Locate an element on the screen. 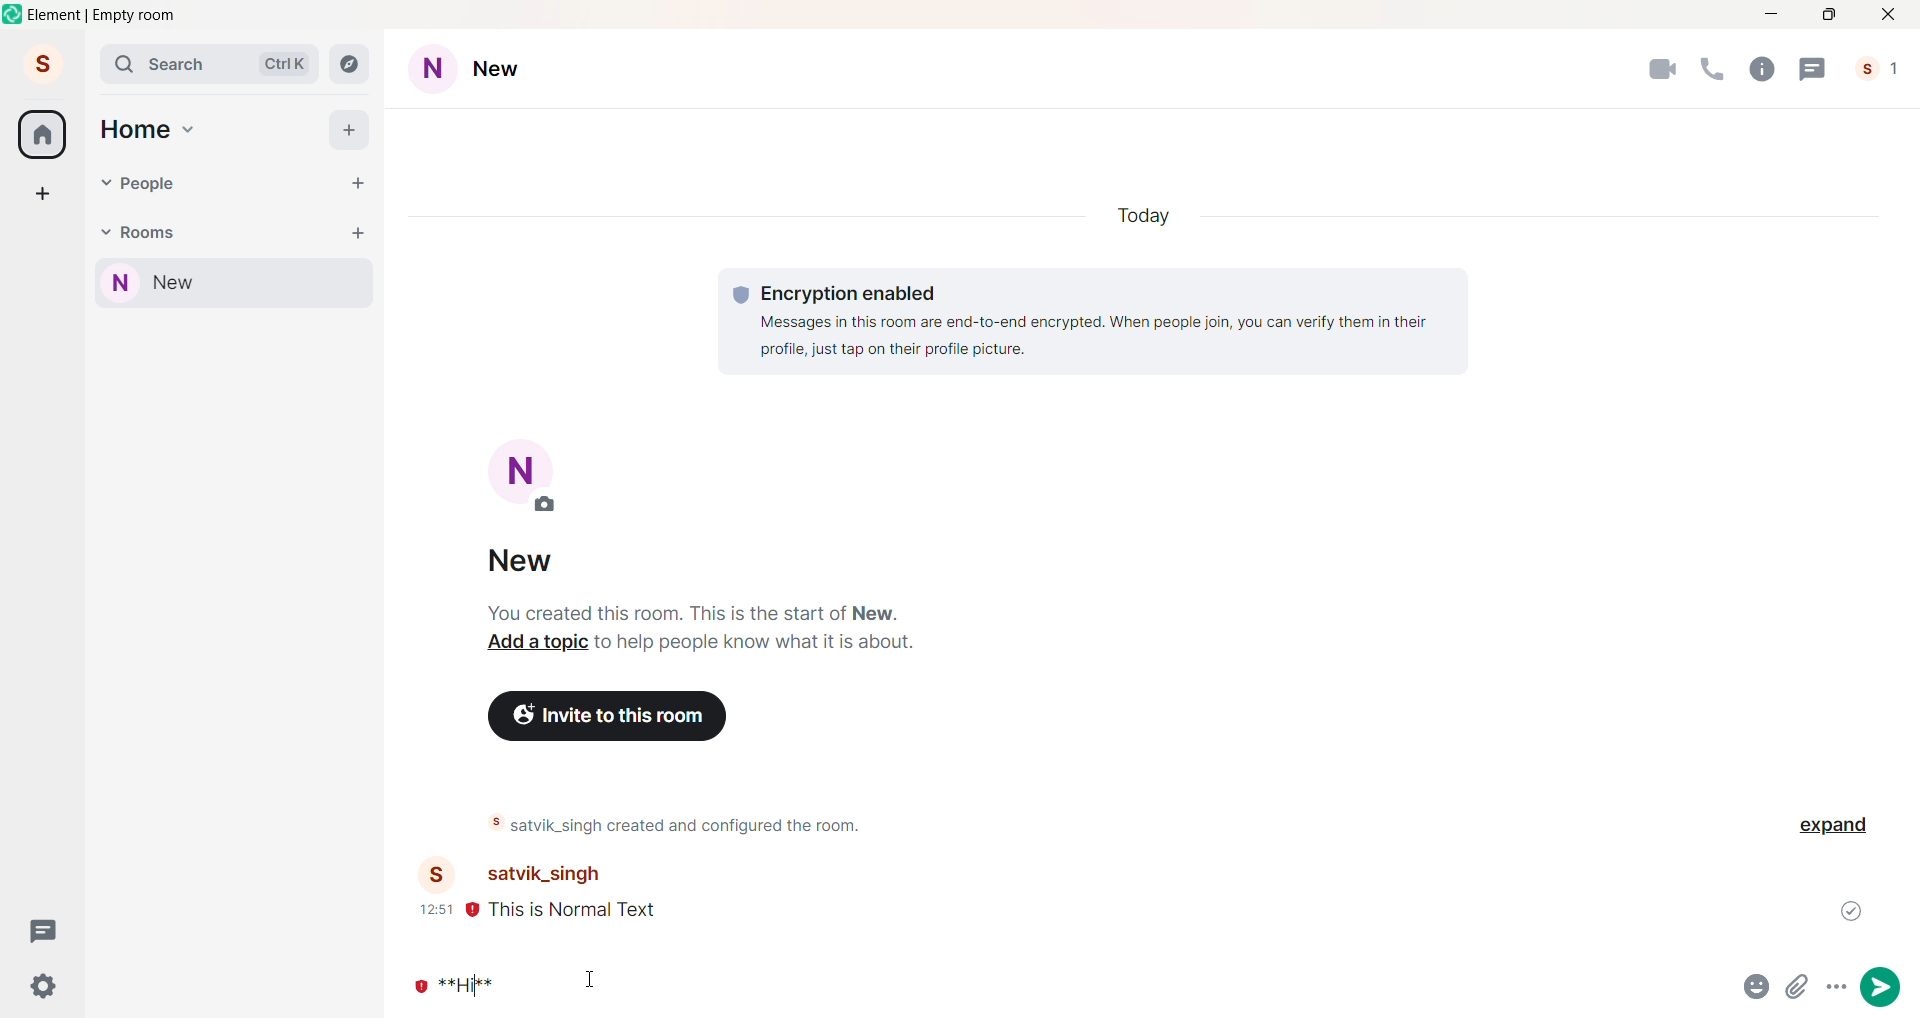  Search Bar is located at coordinates (212, 65).